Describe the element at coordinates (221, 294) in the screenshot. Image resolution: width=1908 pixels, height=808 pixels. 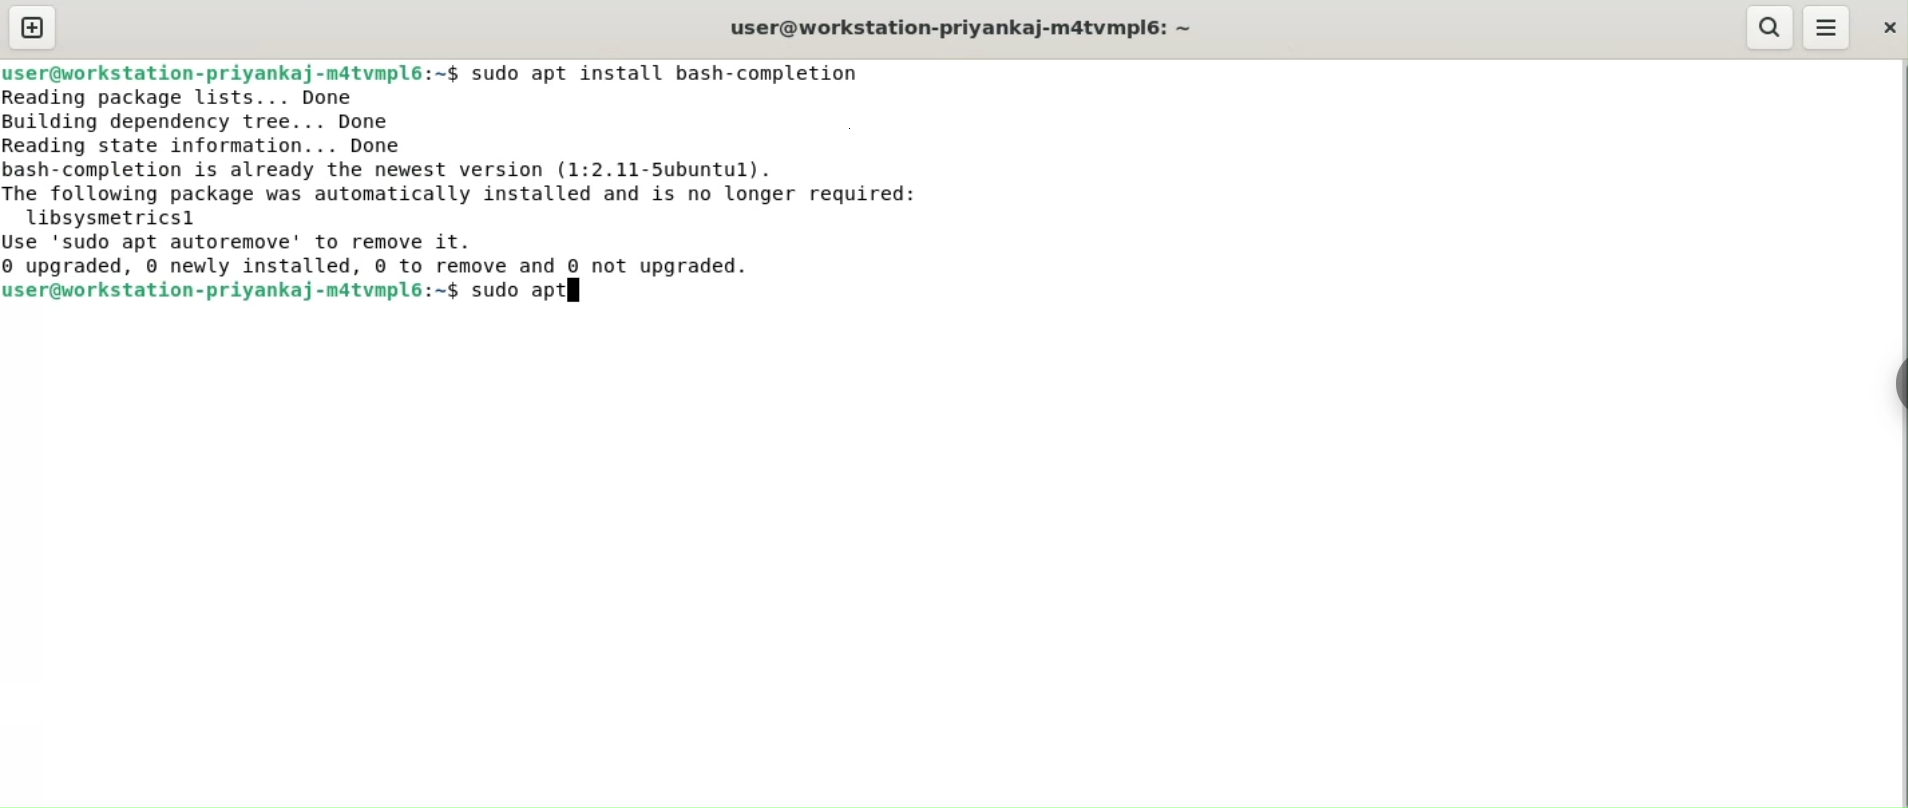
I see `user@orkstation-priyankaj-matvmple:~` at that location.